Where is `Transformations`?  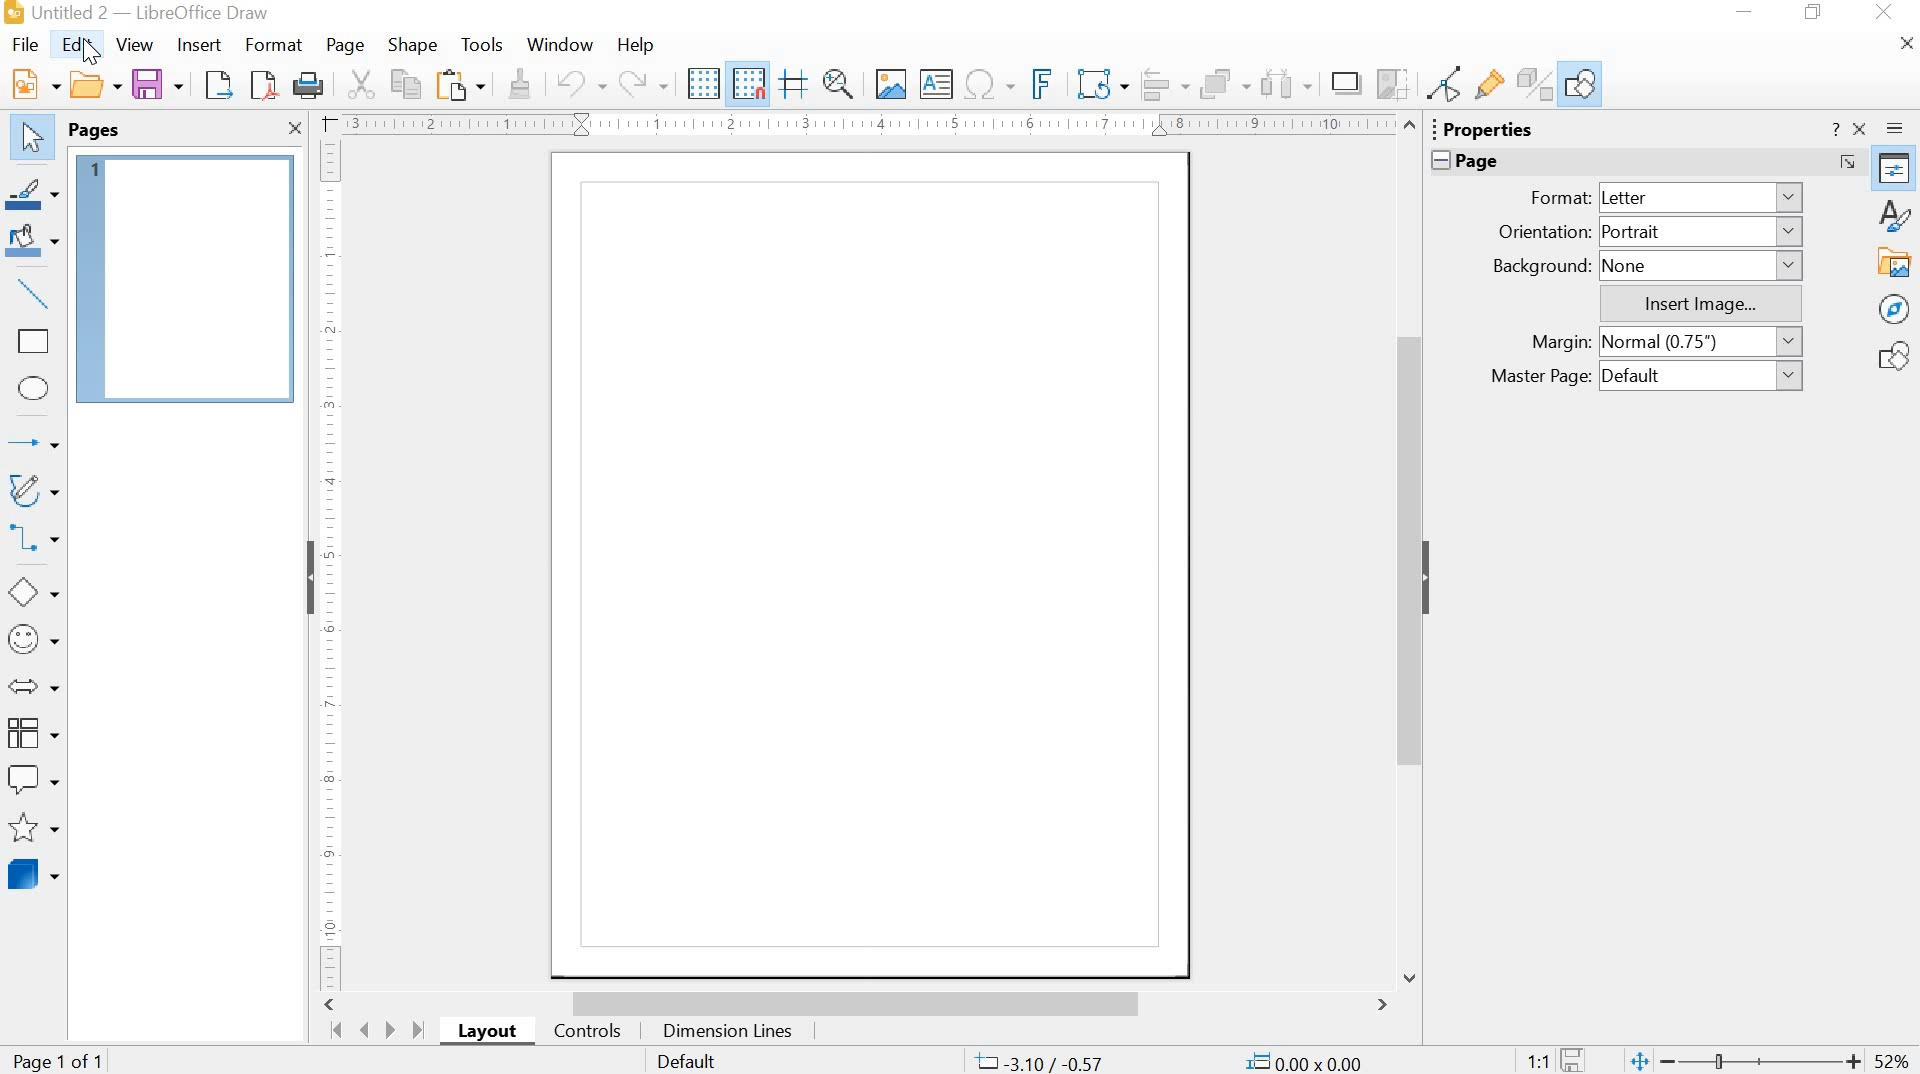
Transformations is located at coordinates (1099, 83).